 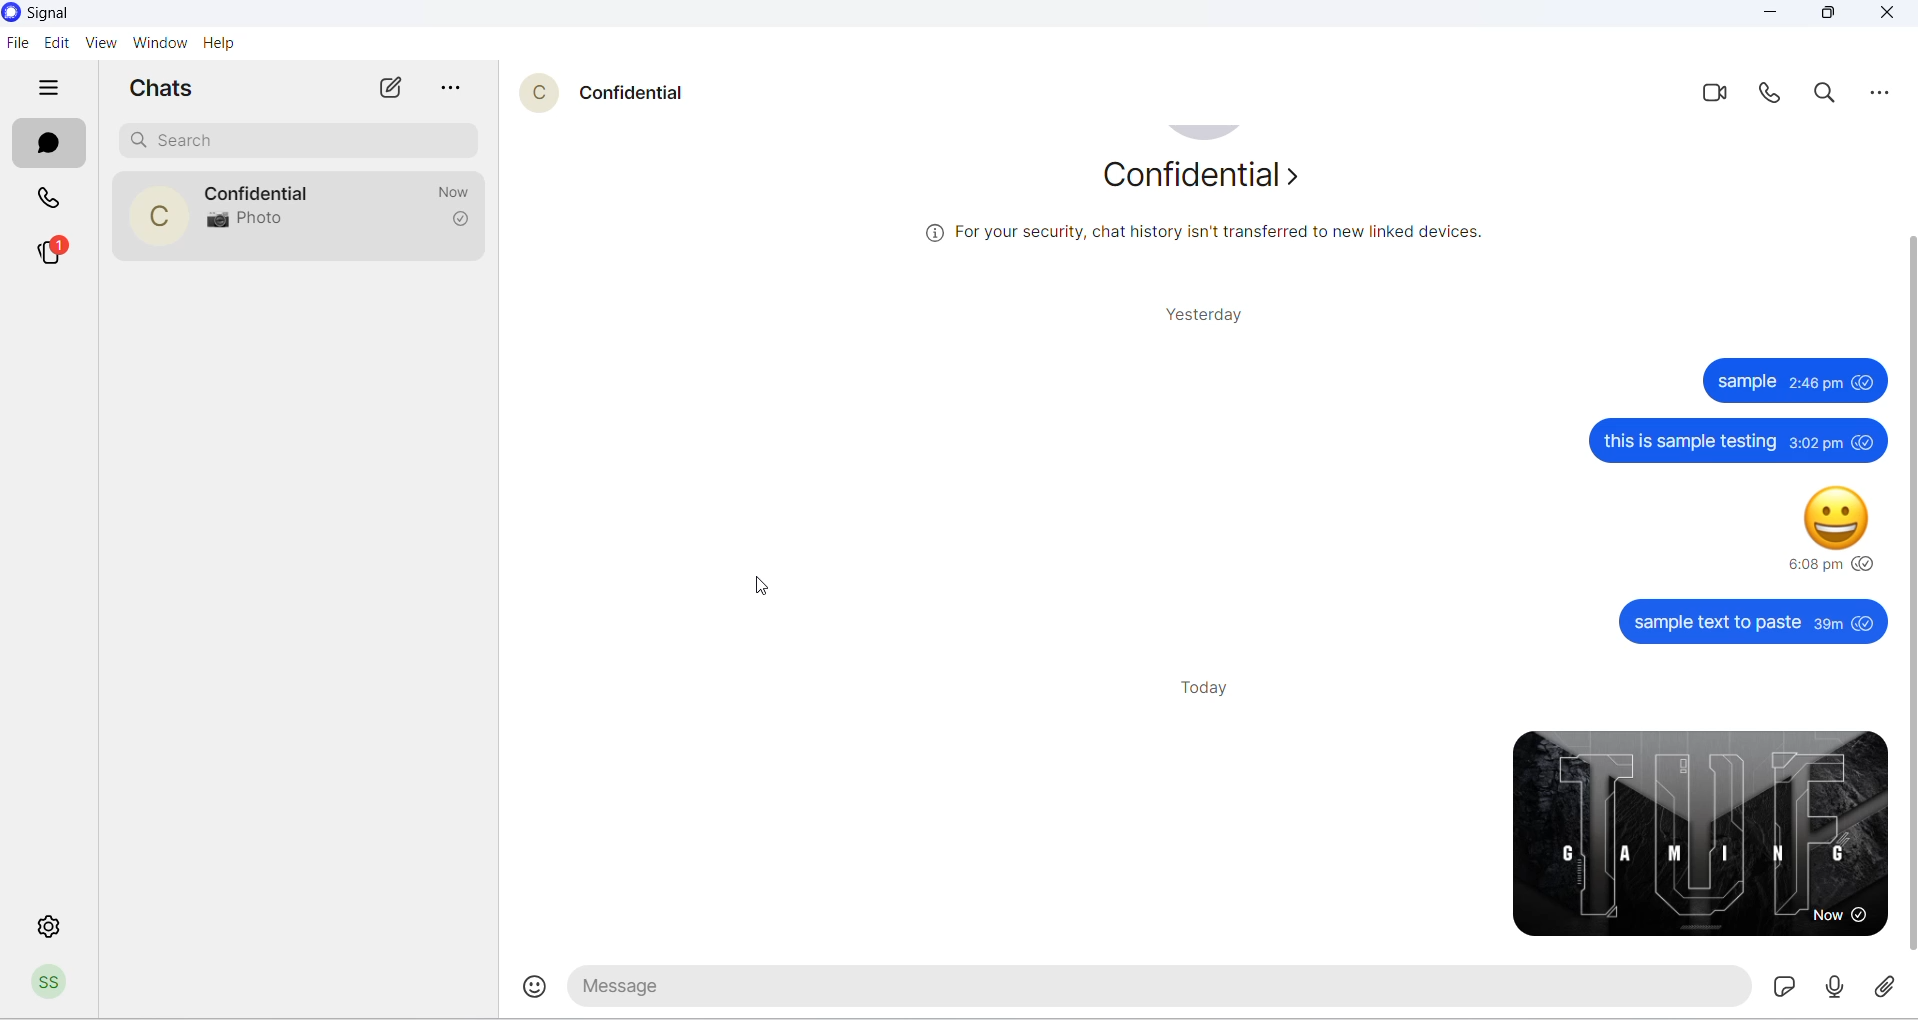 I want to click on message text area, so click(x=1187, y=989).